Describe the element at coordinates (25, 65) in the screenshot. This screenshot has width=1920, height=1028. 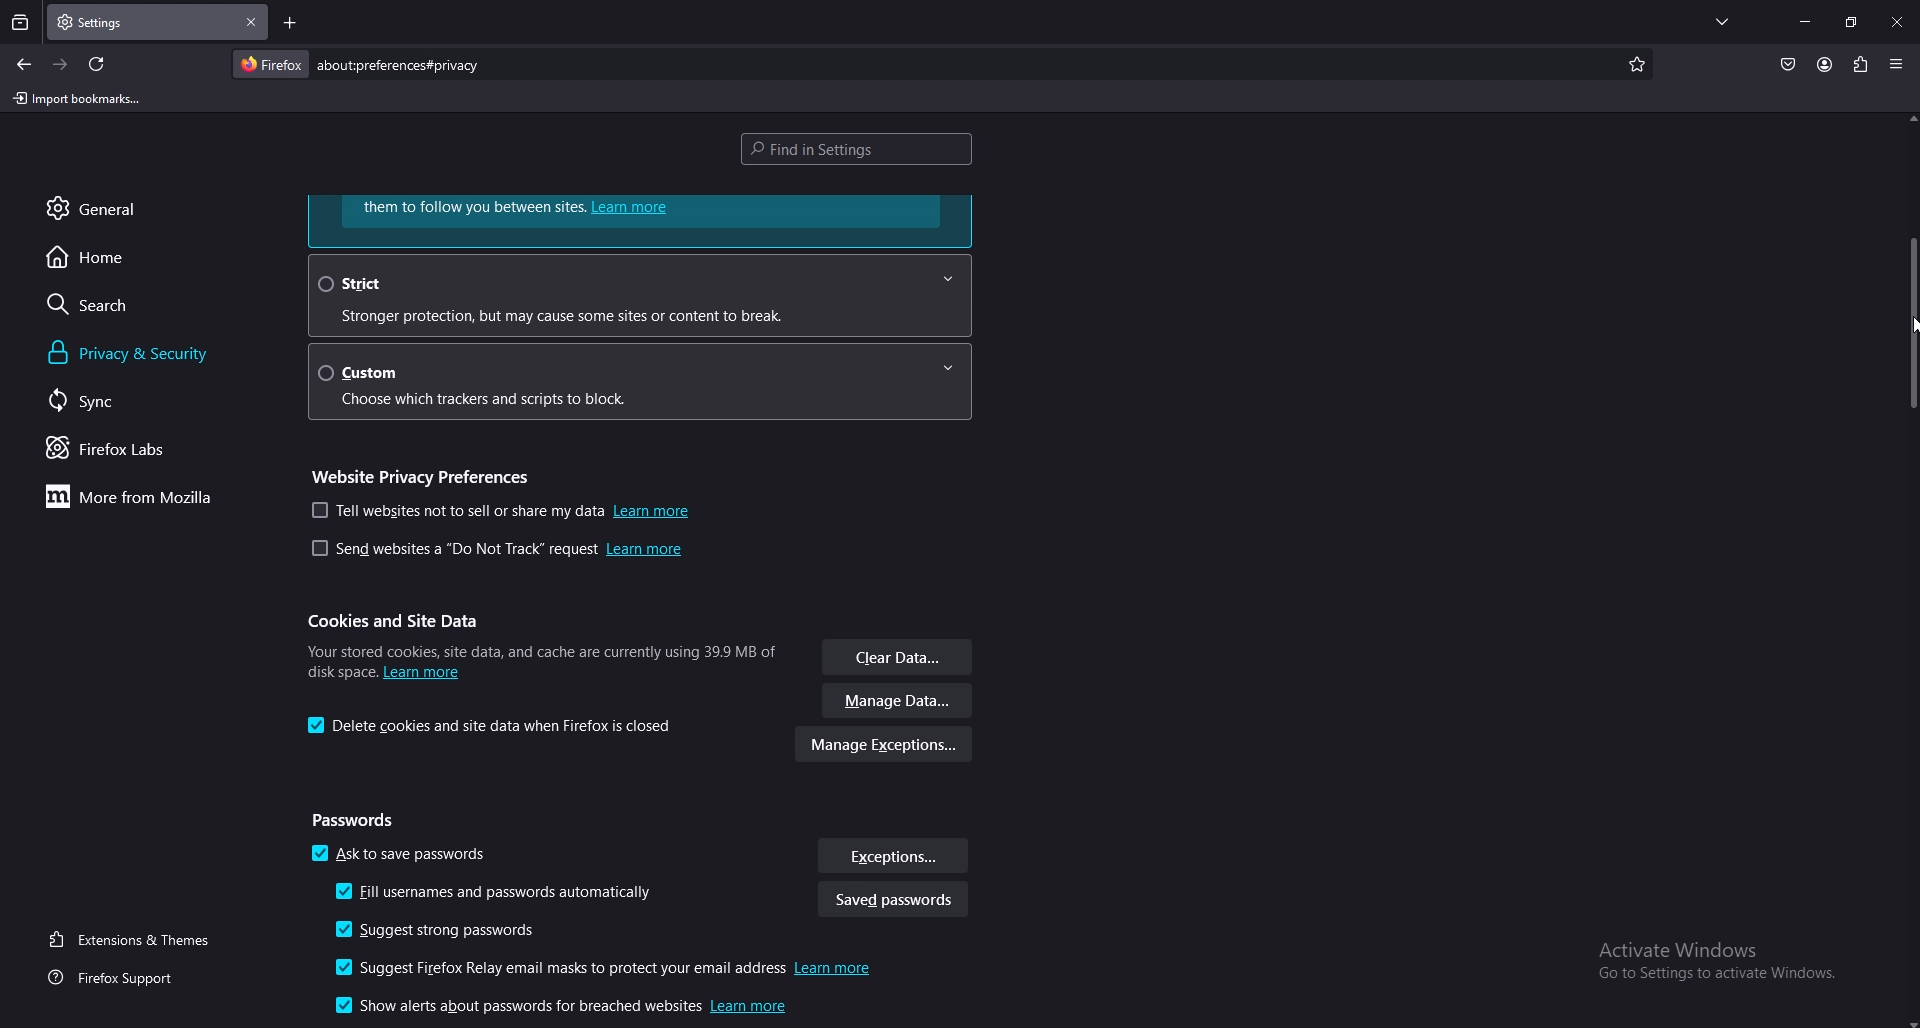
I see `backward` at that location.